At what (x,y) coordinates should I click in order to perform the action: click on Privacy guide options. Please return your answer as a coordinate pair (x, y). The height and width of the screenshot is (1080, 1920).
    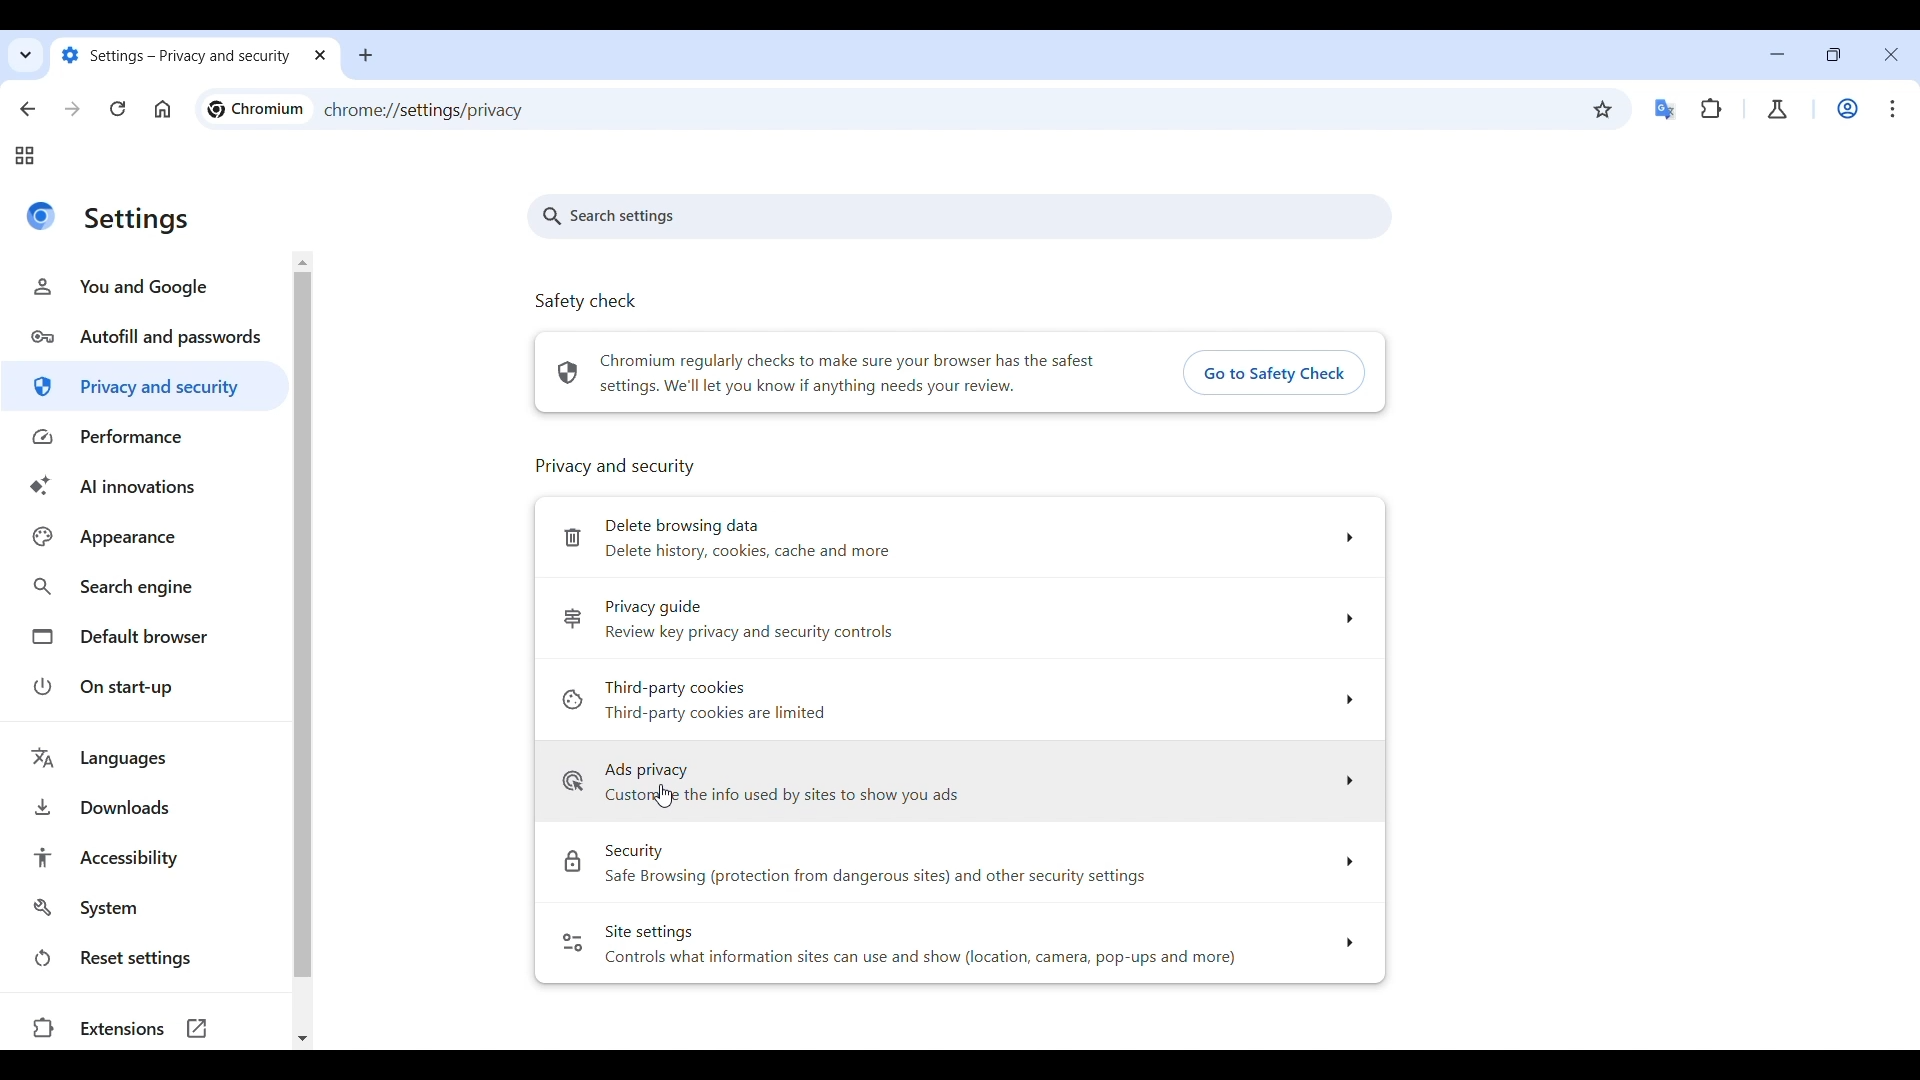
    Looking at the image, I should click on (957, 620).